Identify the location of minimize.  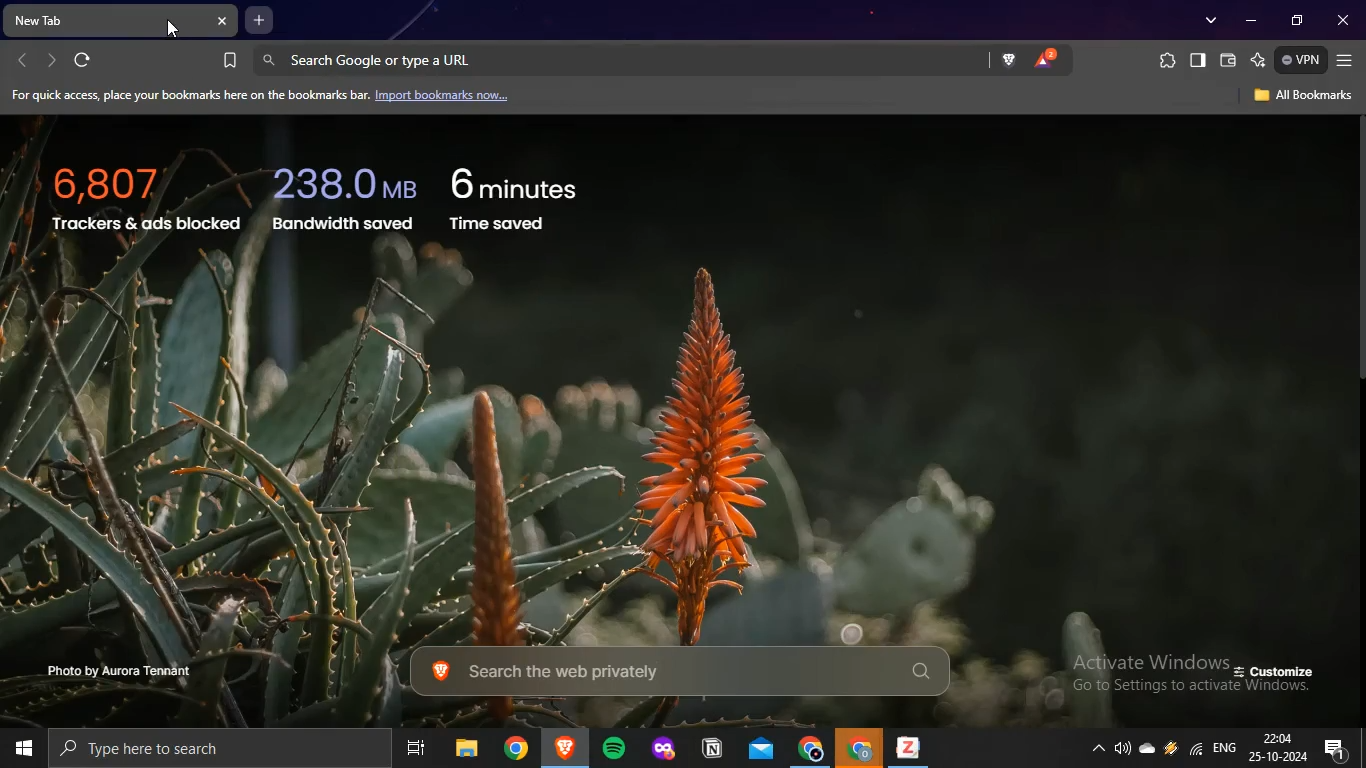
(1254, 19).